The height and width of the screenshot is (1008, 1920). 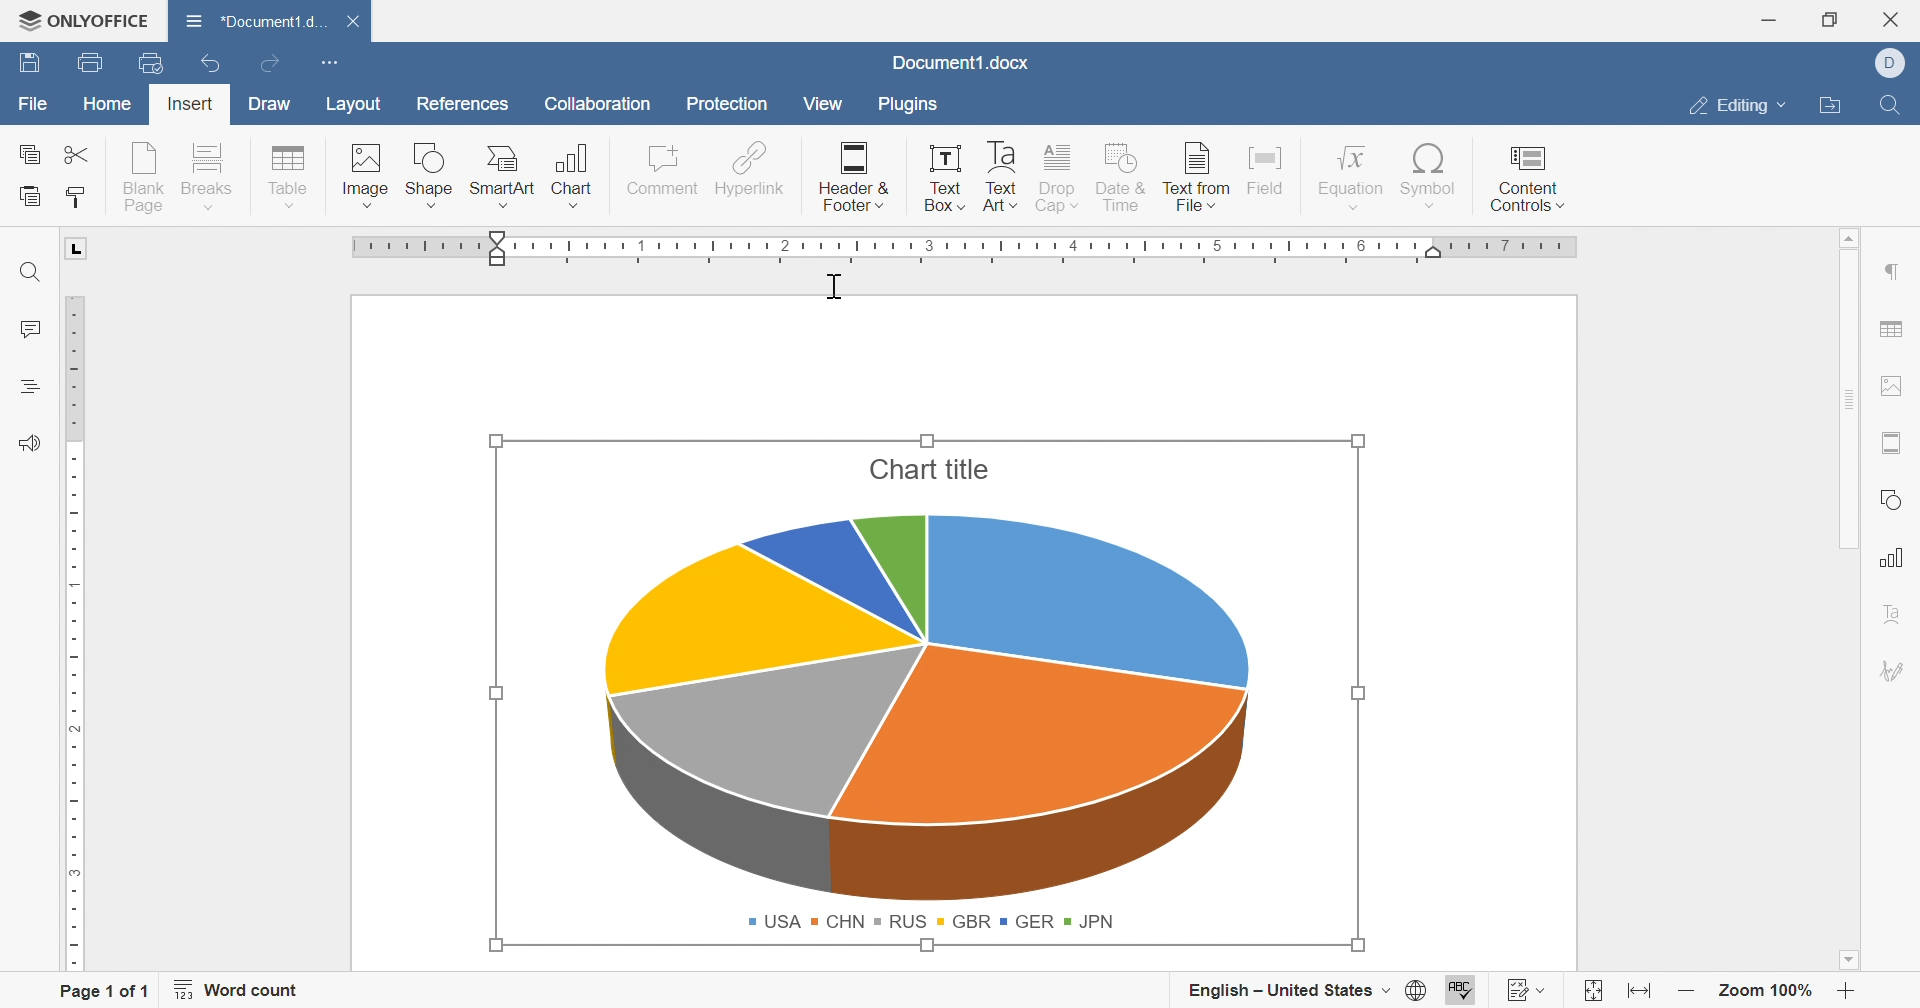 What do you see at coordinates (824, 104) in the screenshot?
I see `View` at bounding box center [824, 104].